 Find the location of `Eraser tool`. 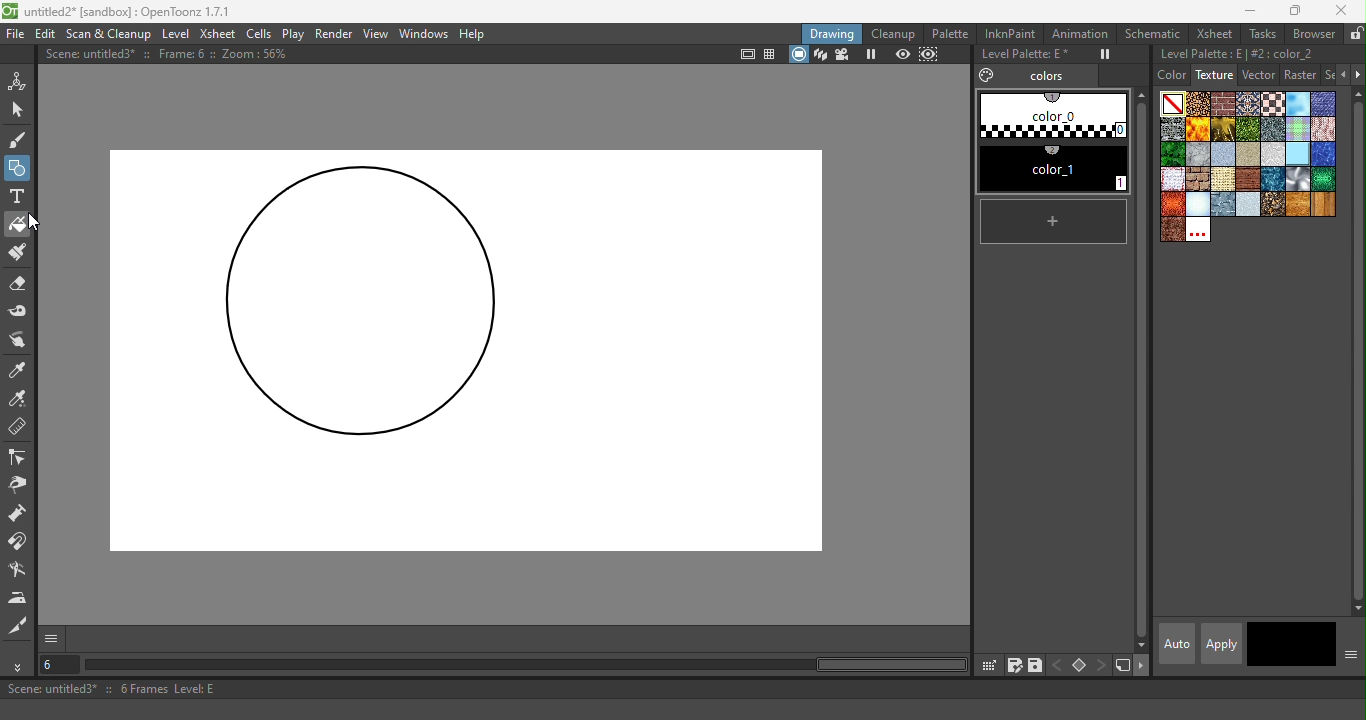

Eraser tool is located at coordinates (21, 285).